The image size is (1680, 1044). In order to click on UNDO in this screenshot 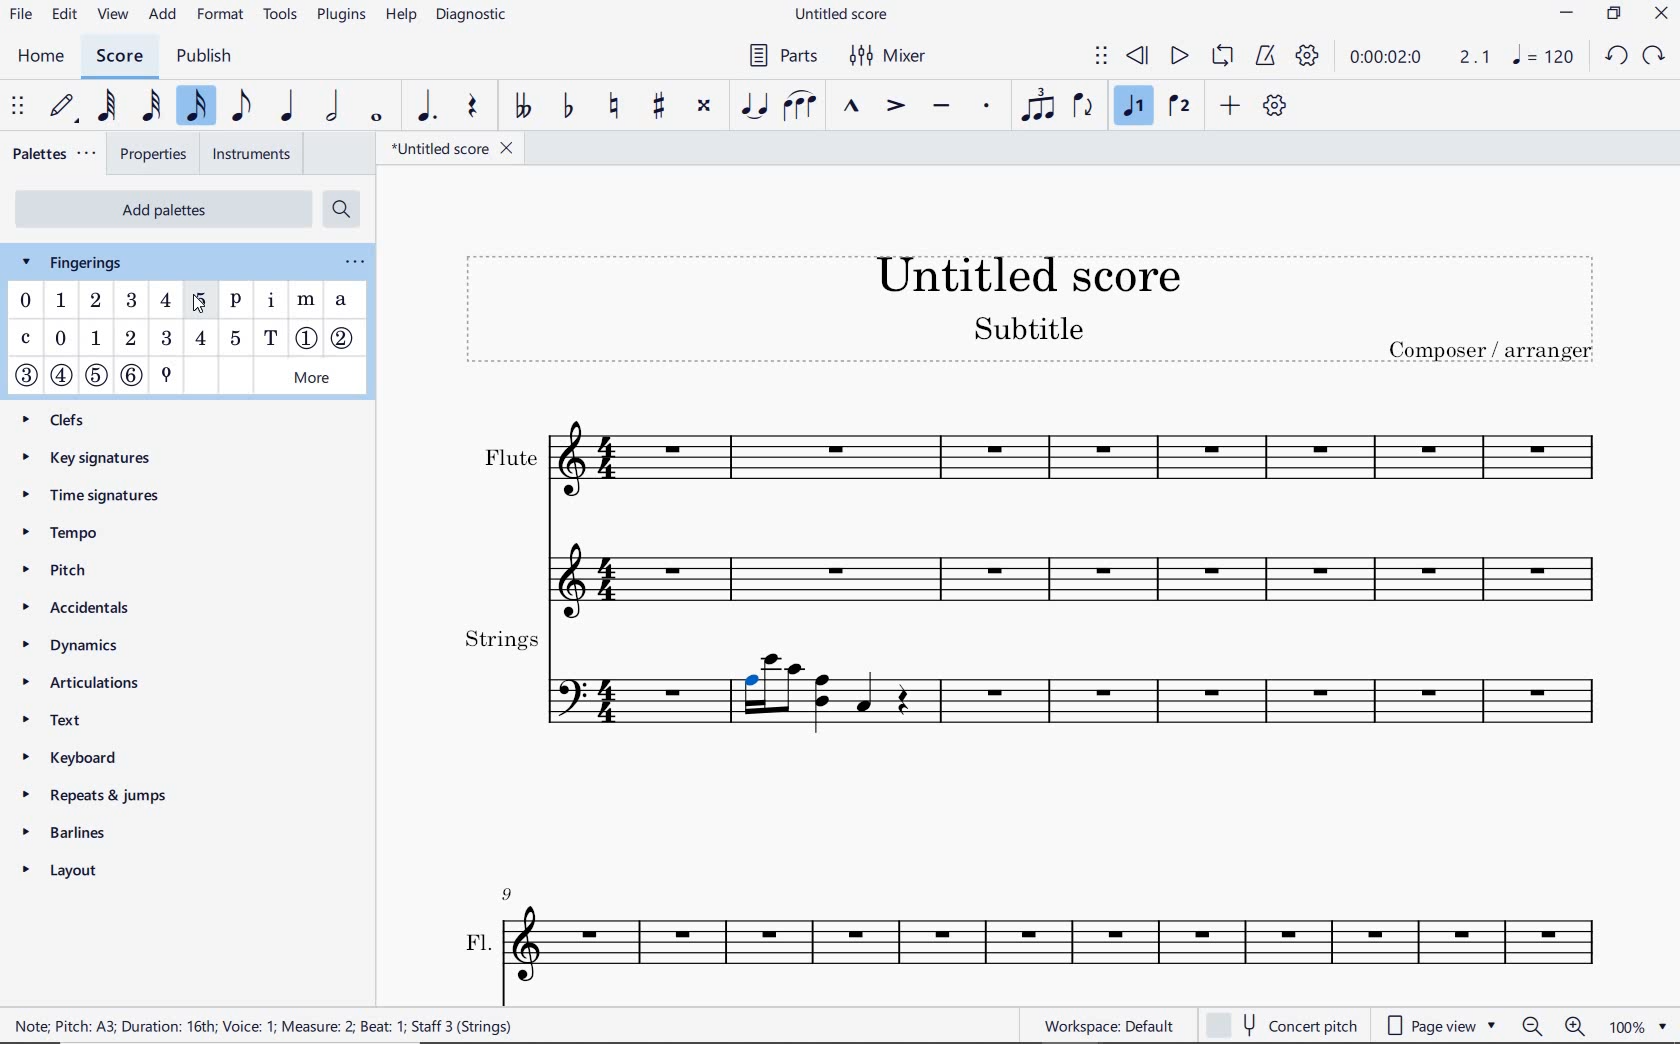, I will do `click(1616, 55)`.